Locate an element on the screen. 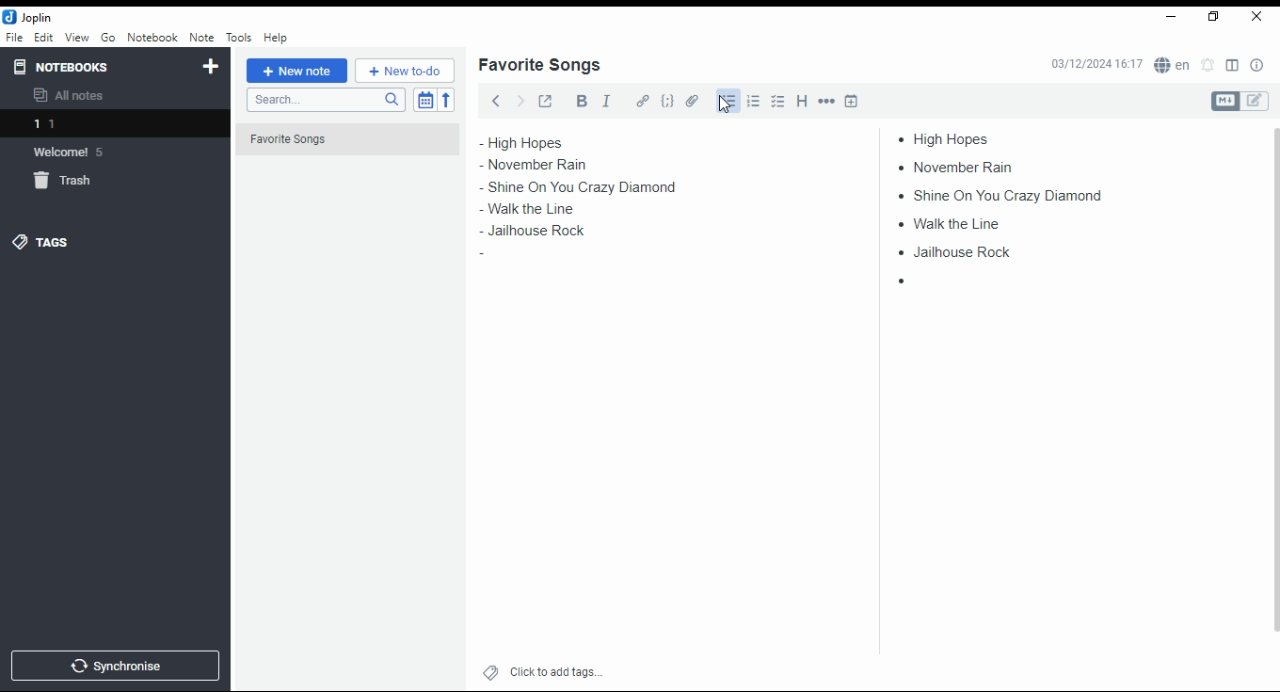 The image size is (1280, 692). minimize is located at coordinates (1168, 18).